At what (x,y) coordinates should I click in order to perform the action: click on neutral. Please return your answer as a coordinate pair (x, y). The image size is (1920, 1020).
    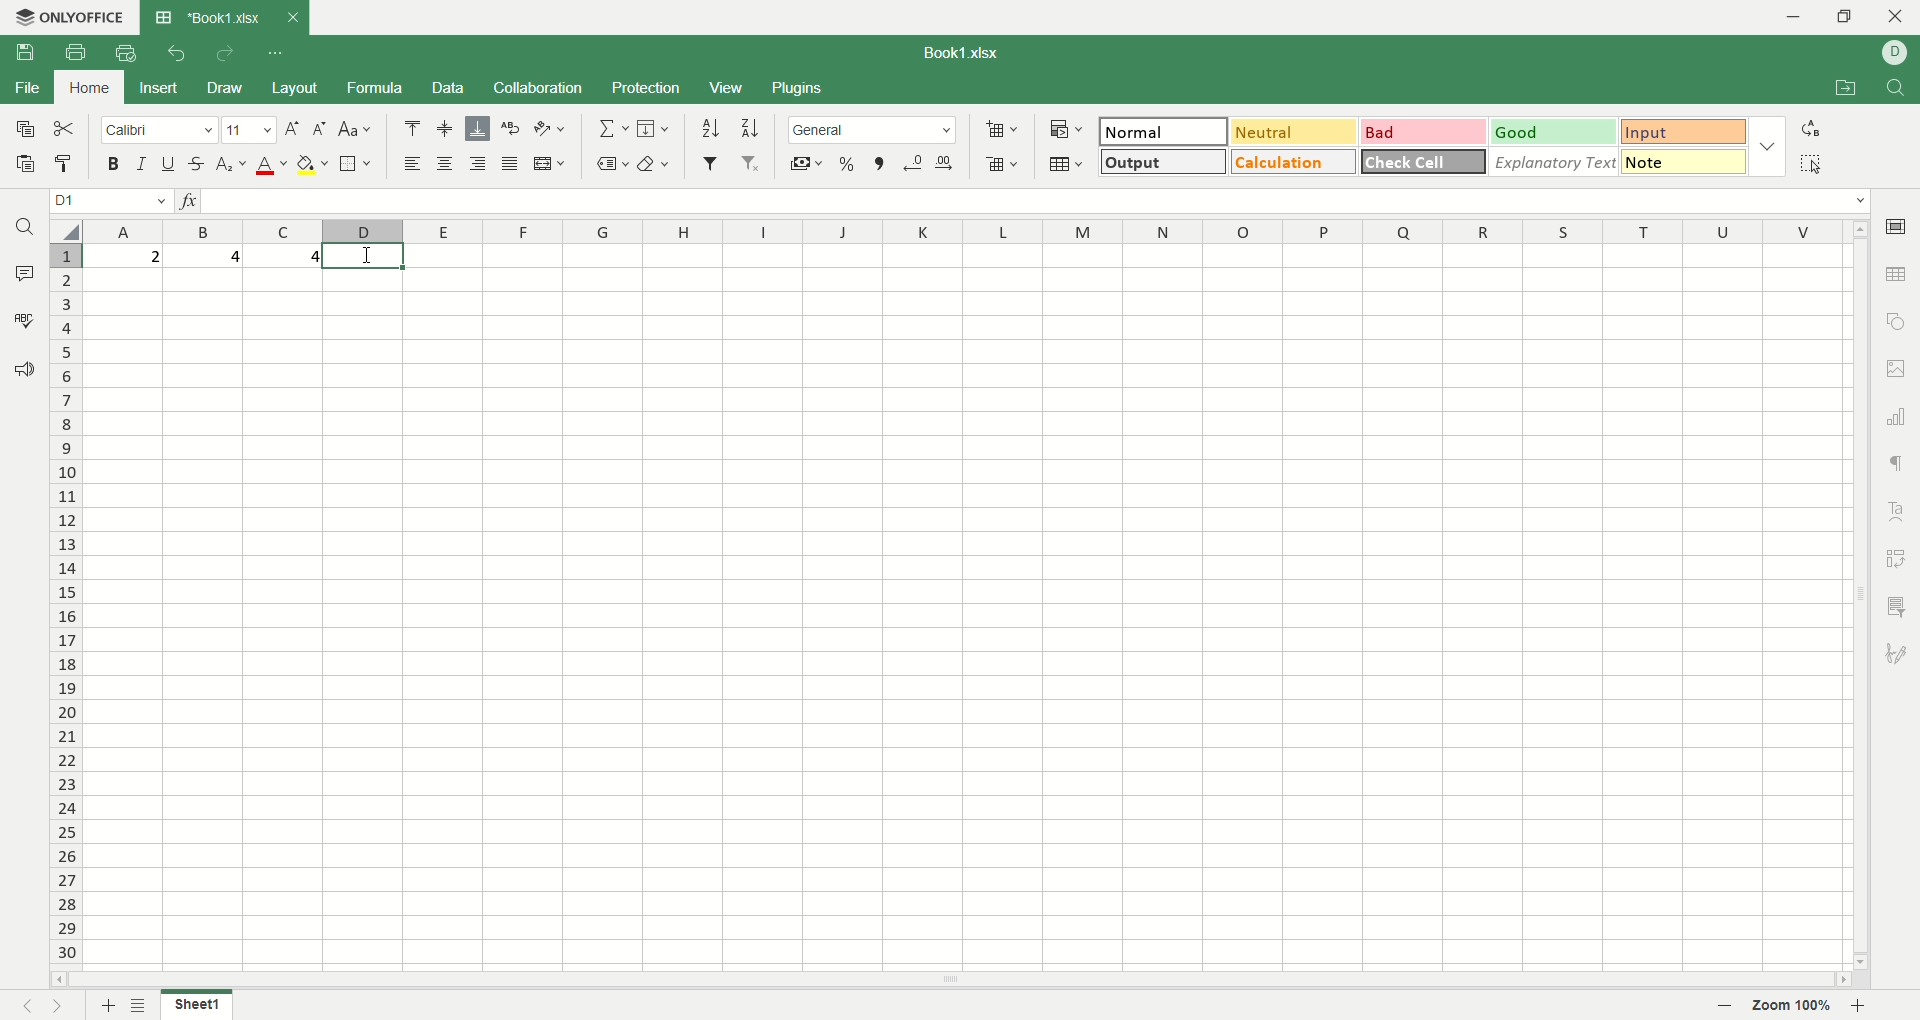
    Looking at the image, I should click on (1297, 131).